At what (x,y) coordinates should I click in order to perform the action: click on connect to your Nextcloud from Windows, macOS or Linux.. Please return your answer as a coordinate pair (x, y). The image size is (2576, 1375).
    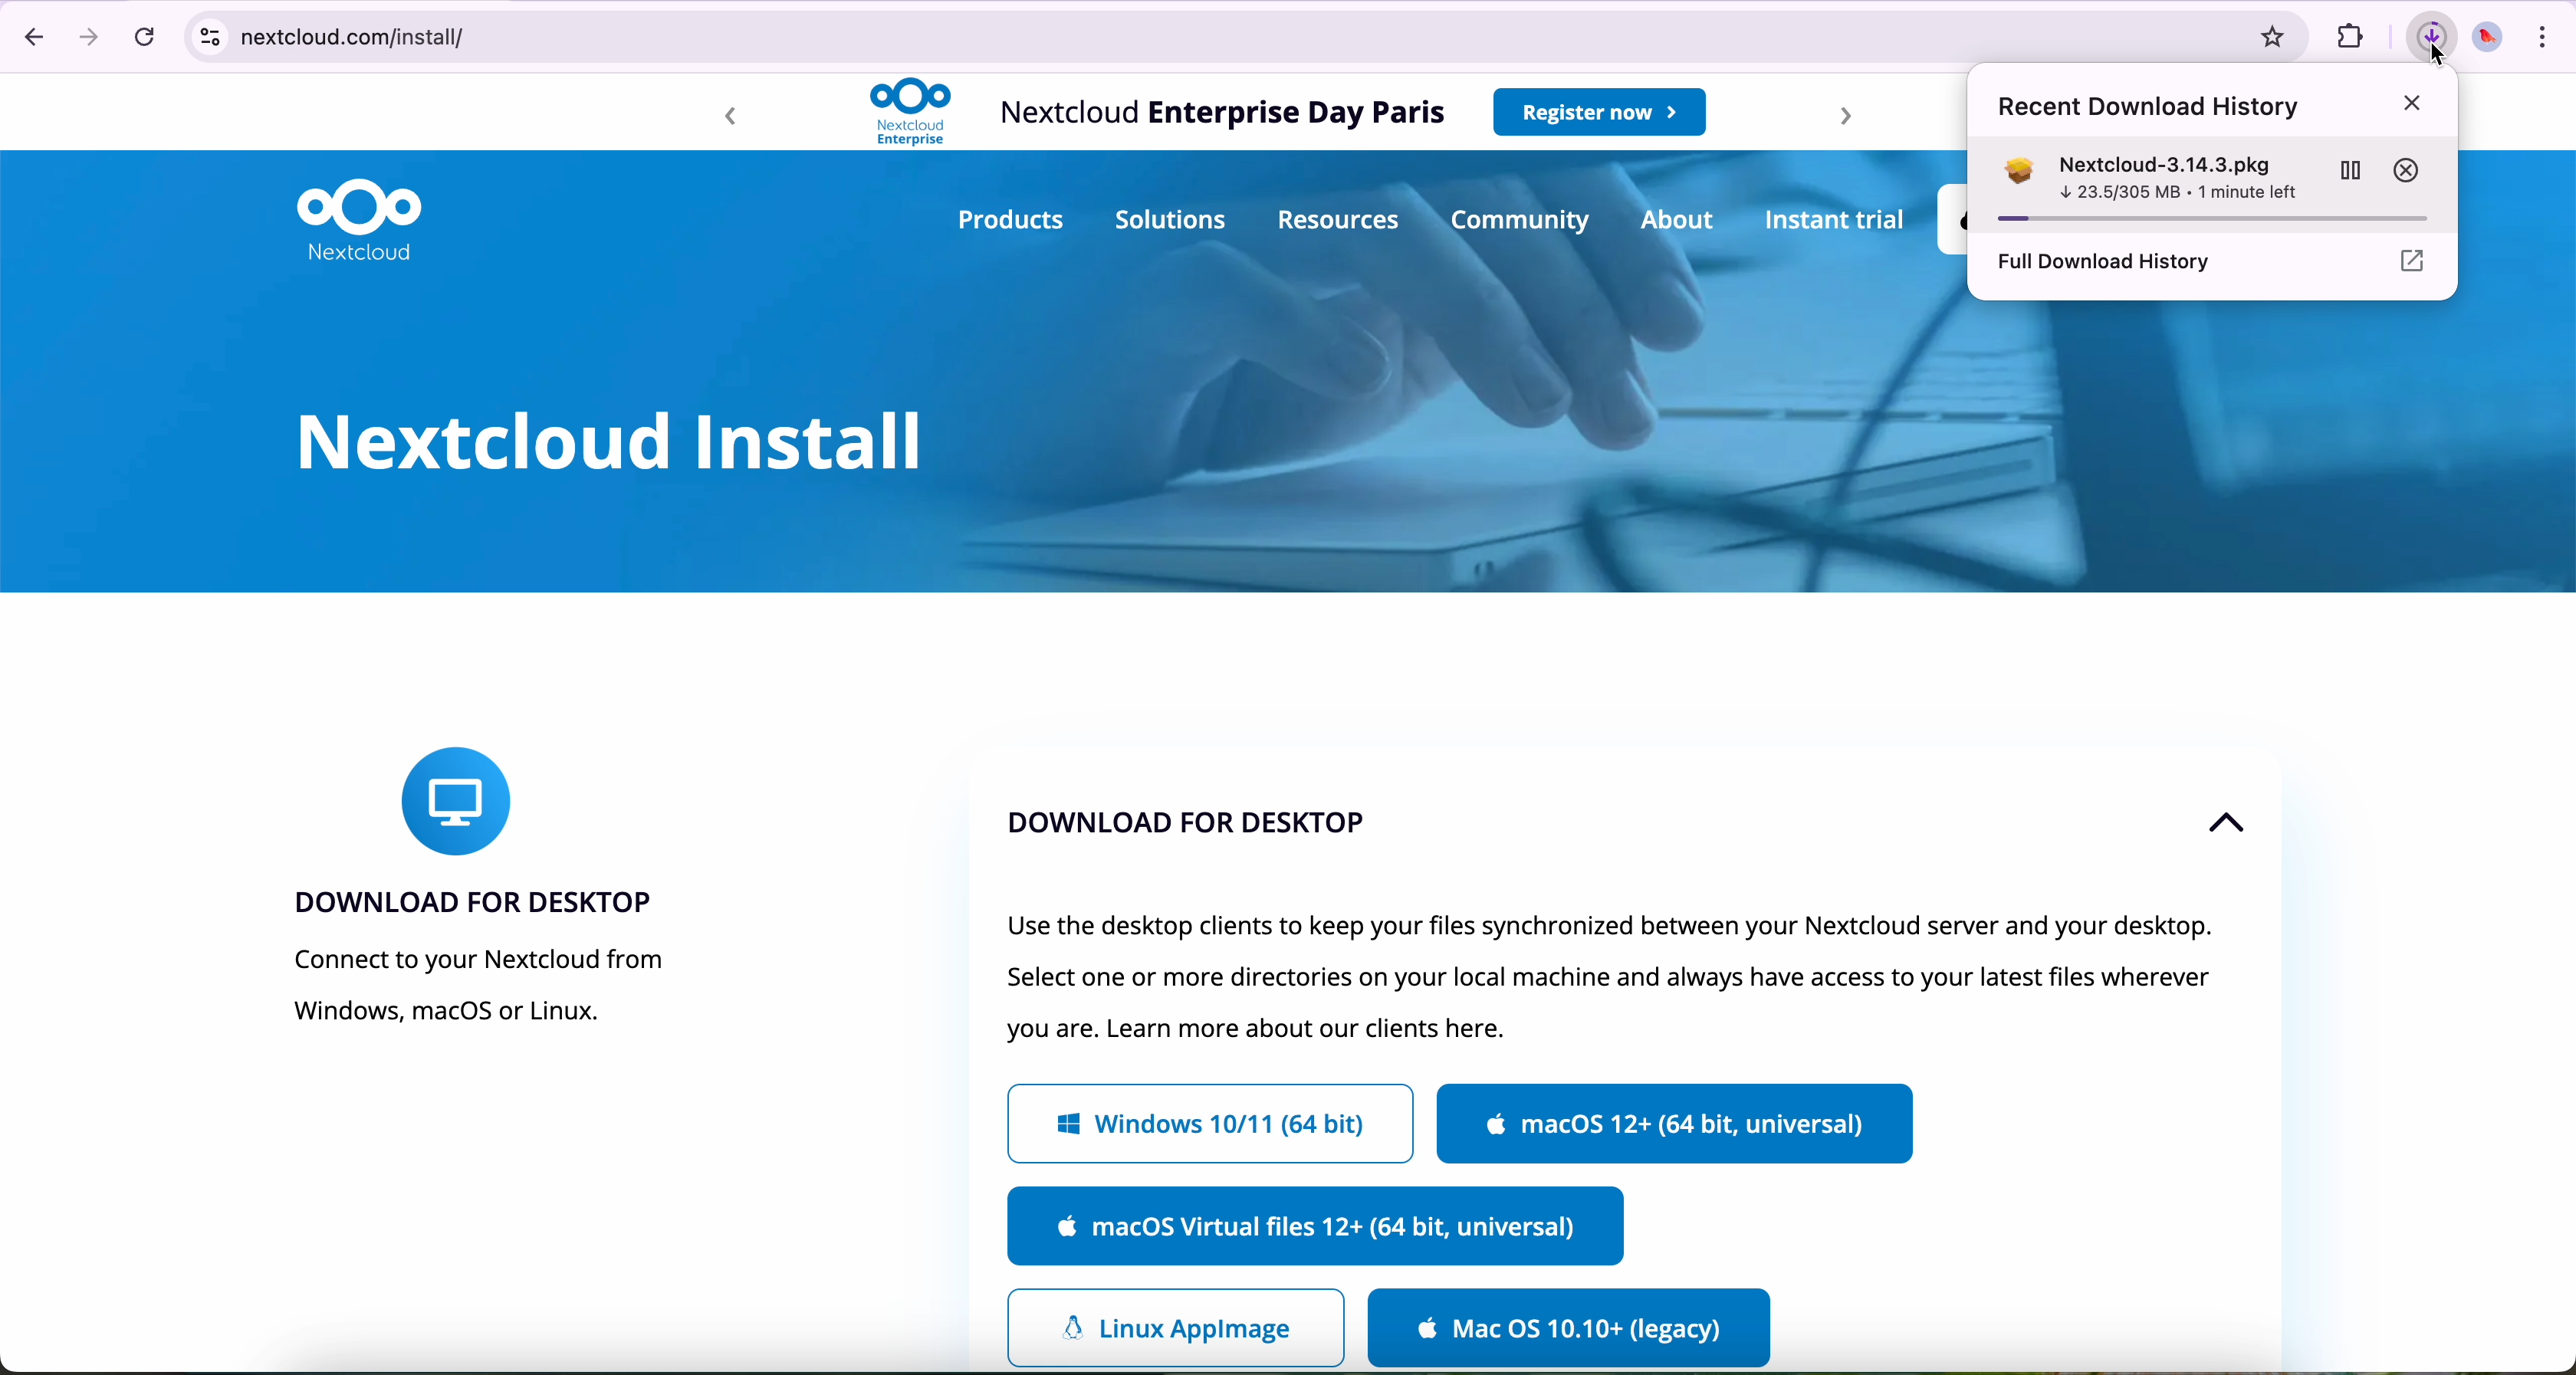
    Looking at the image, I should click on (473, 992).